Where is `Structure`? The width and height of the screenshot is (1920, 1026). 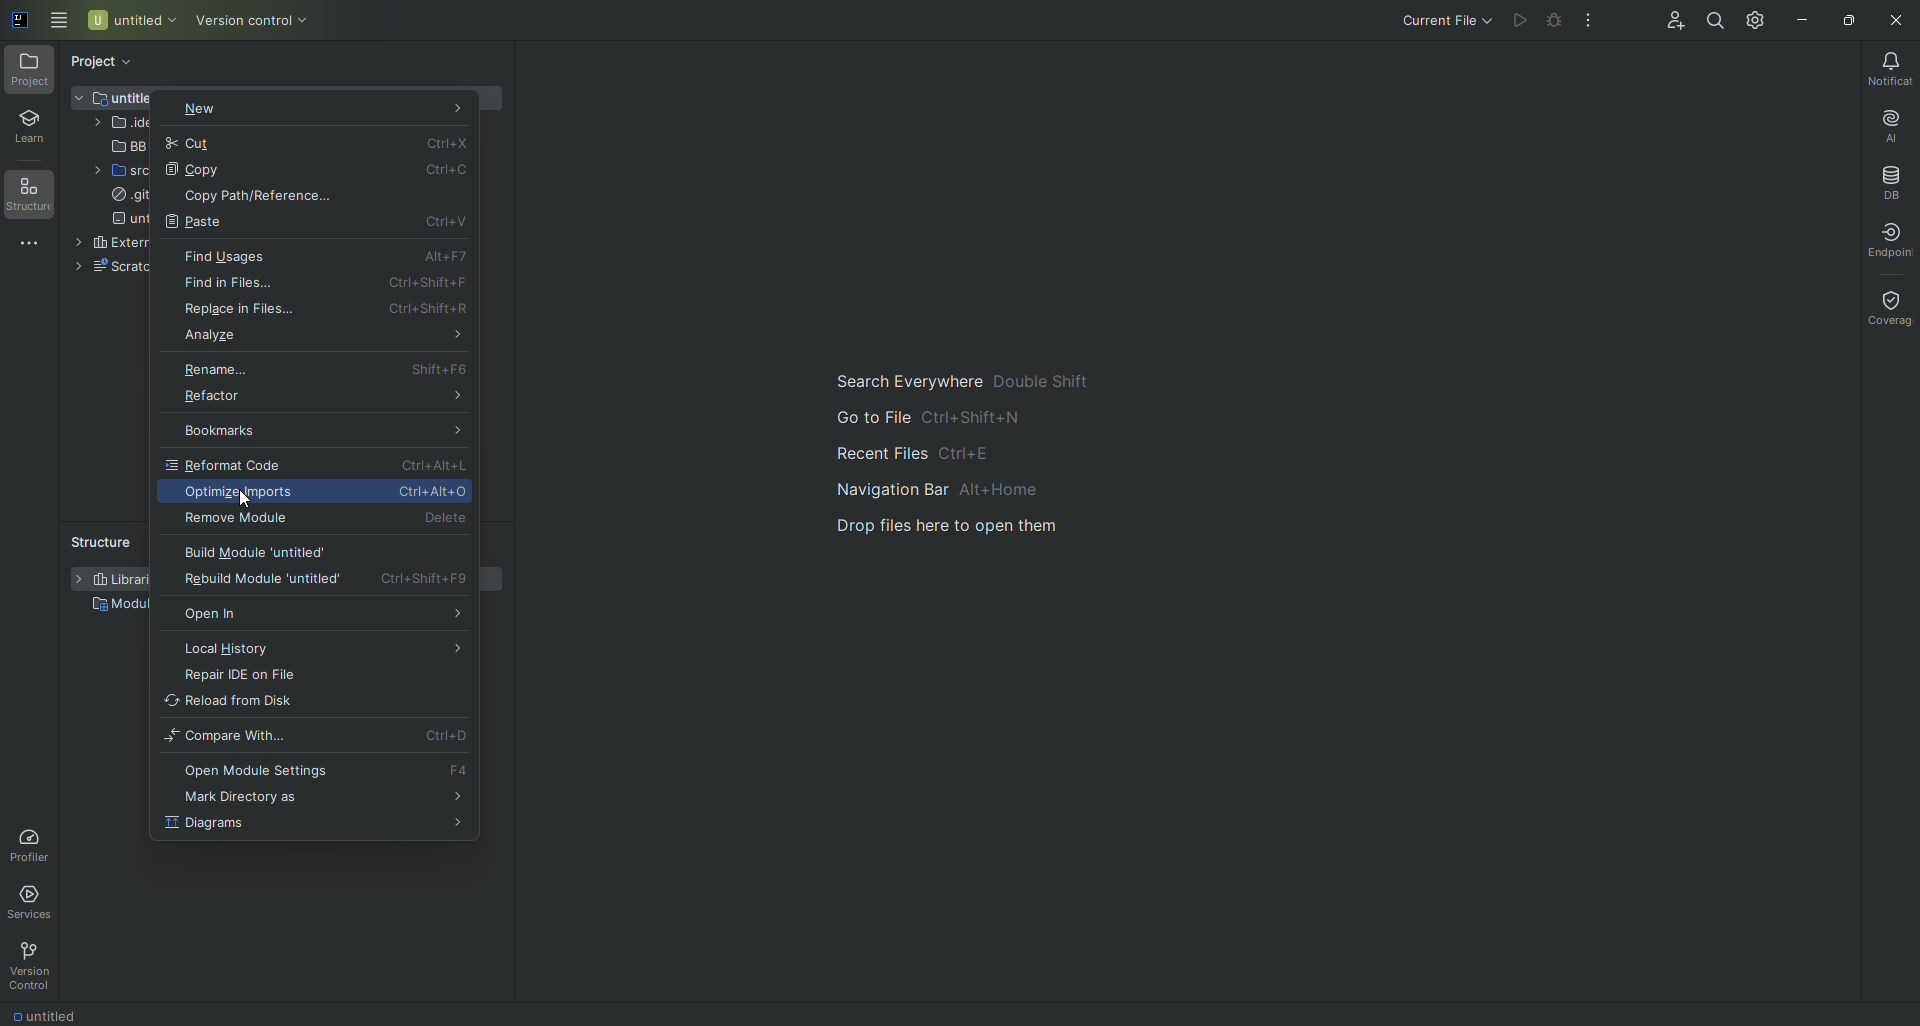 Structure is located at coordinates (95, 539).